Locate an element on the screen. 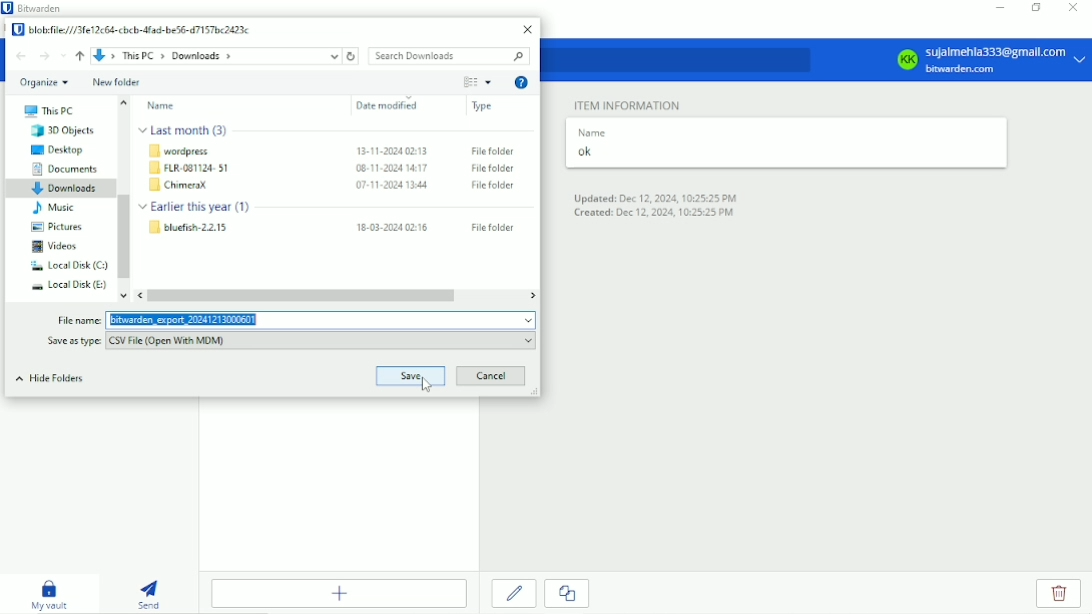 This screenshot has width=1092, height=614. Bitwarden is located at coordinates (36, 8).